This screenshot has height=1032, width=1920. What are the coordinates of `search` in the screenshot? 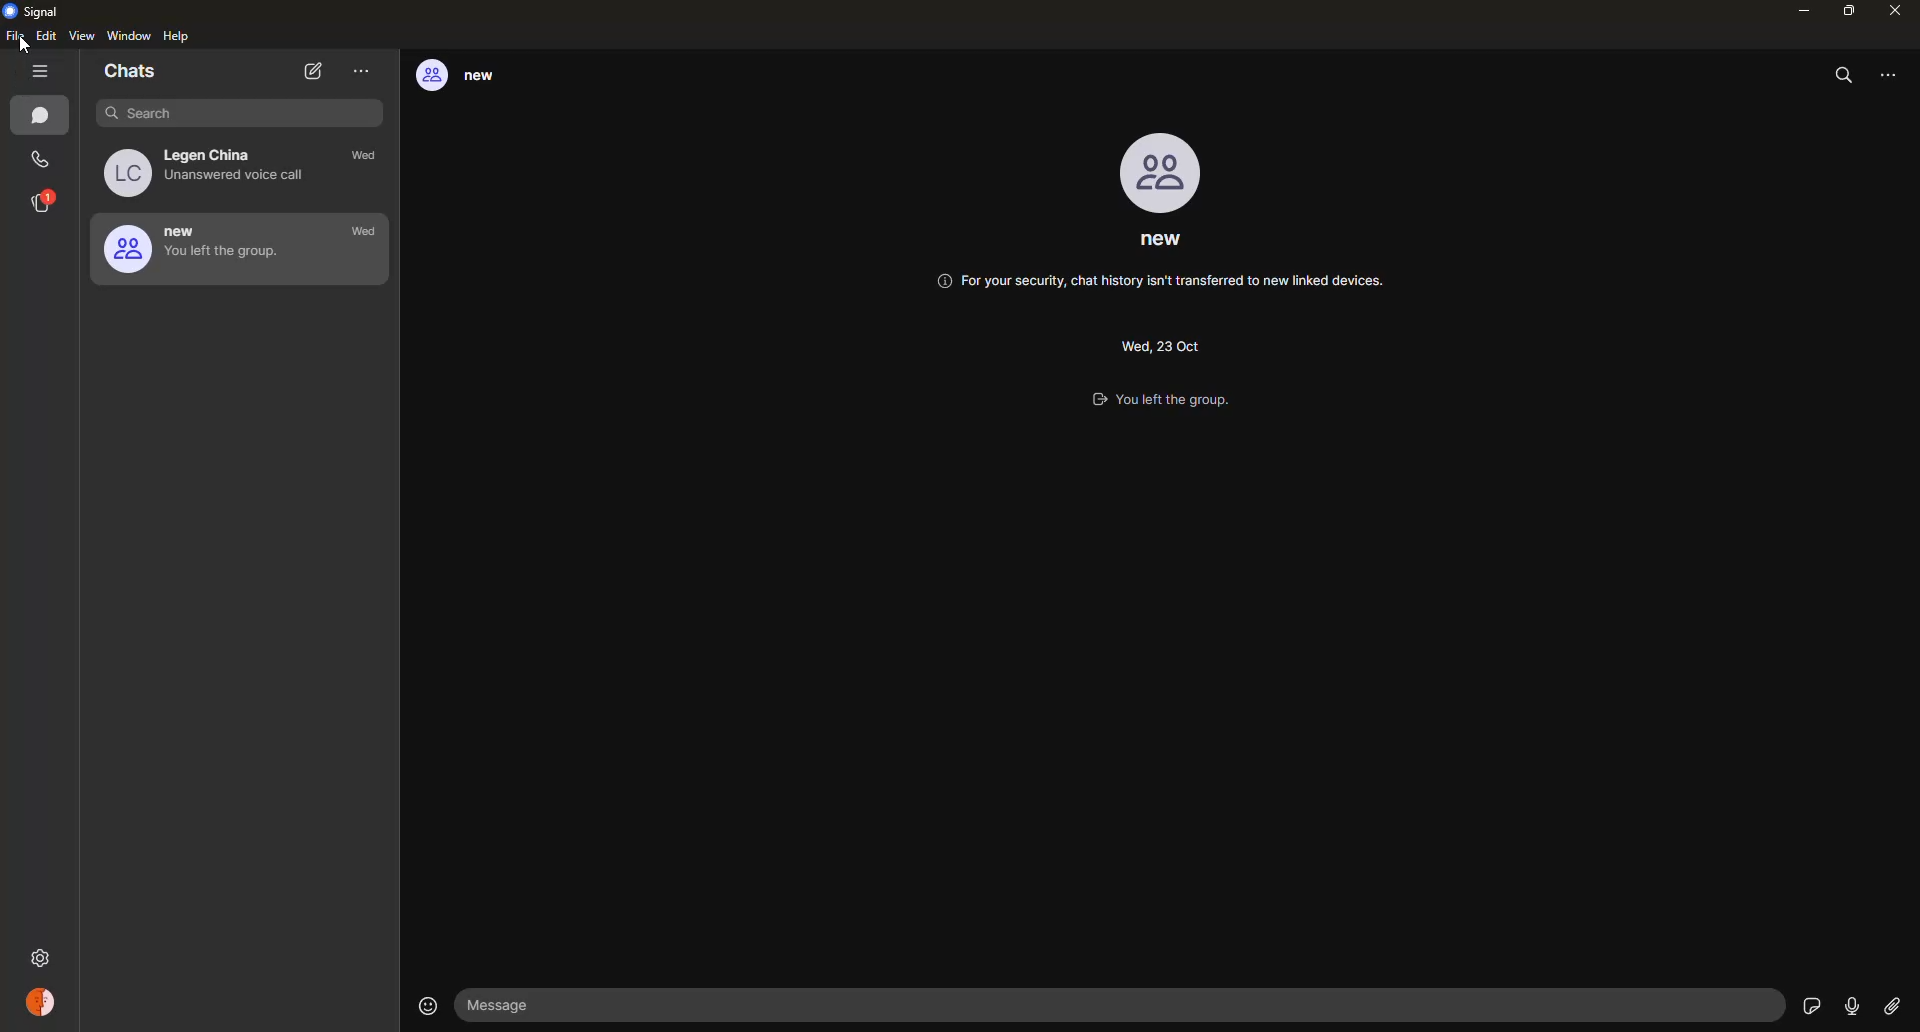 It's located at (1846, 75).